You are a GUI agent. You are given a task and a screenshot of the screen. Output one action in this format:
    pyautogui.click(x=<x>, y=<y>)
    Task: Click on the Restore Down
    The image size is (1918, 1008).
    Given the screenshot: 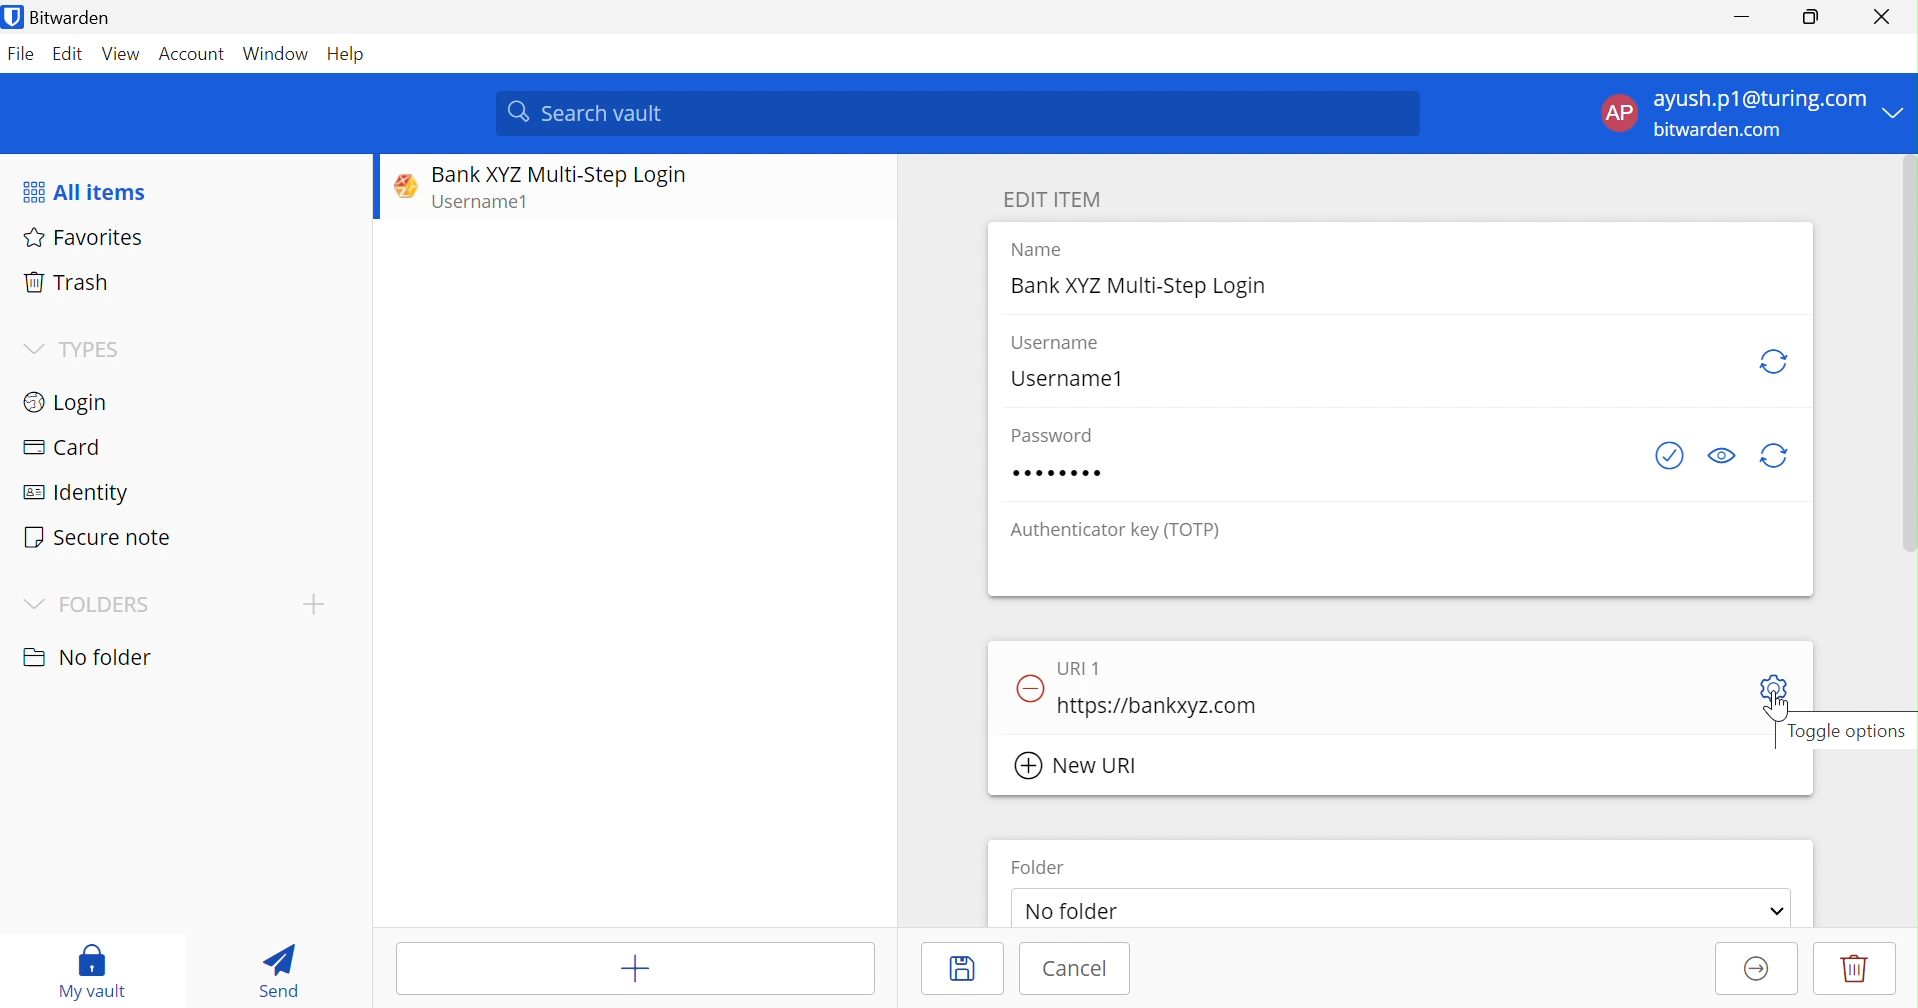 What is the action you would take?
    pyautogui.click(x=1812, y=14)
    